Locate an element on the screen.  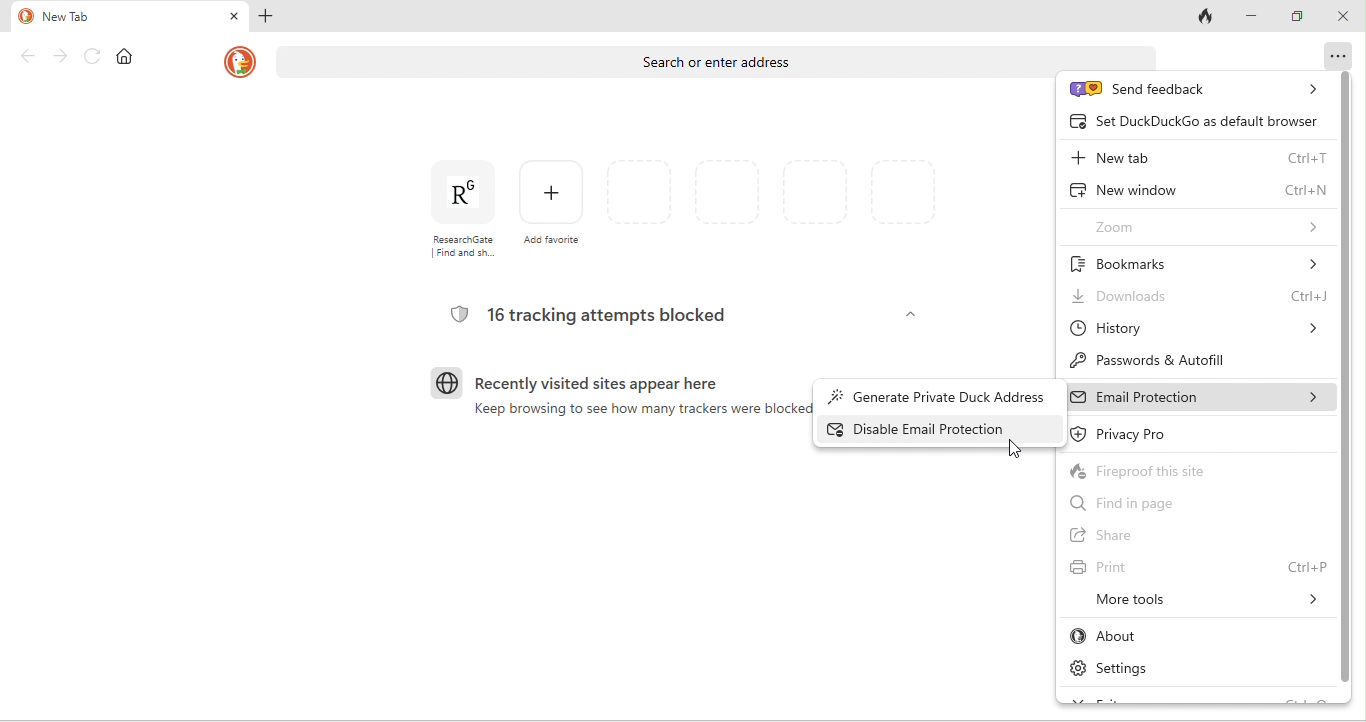
search bar is located at coordinates (659, 64).